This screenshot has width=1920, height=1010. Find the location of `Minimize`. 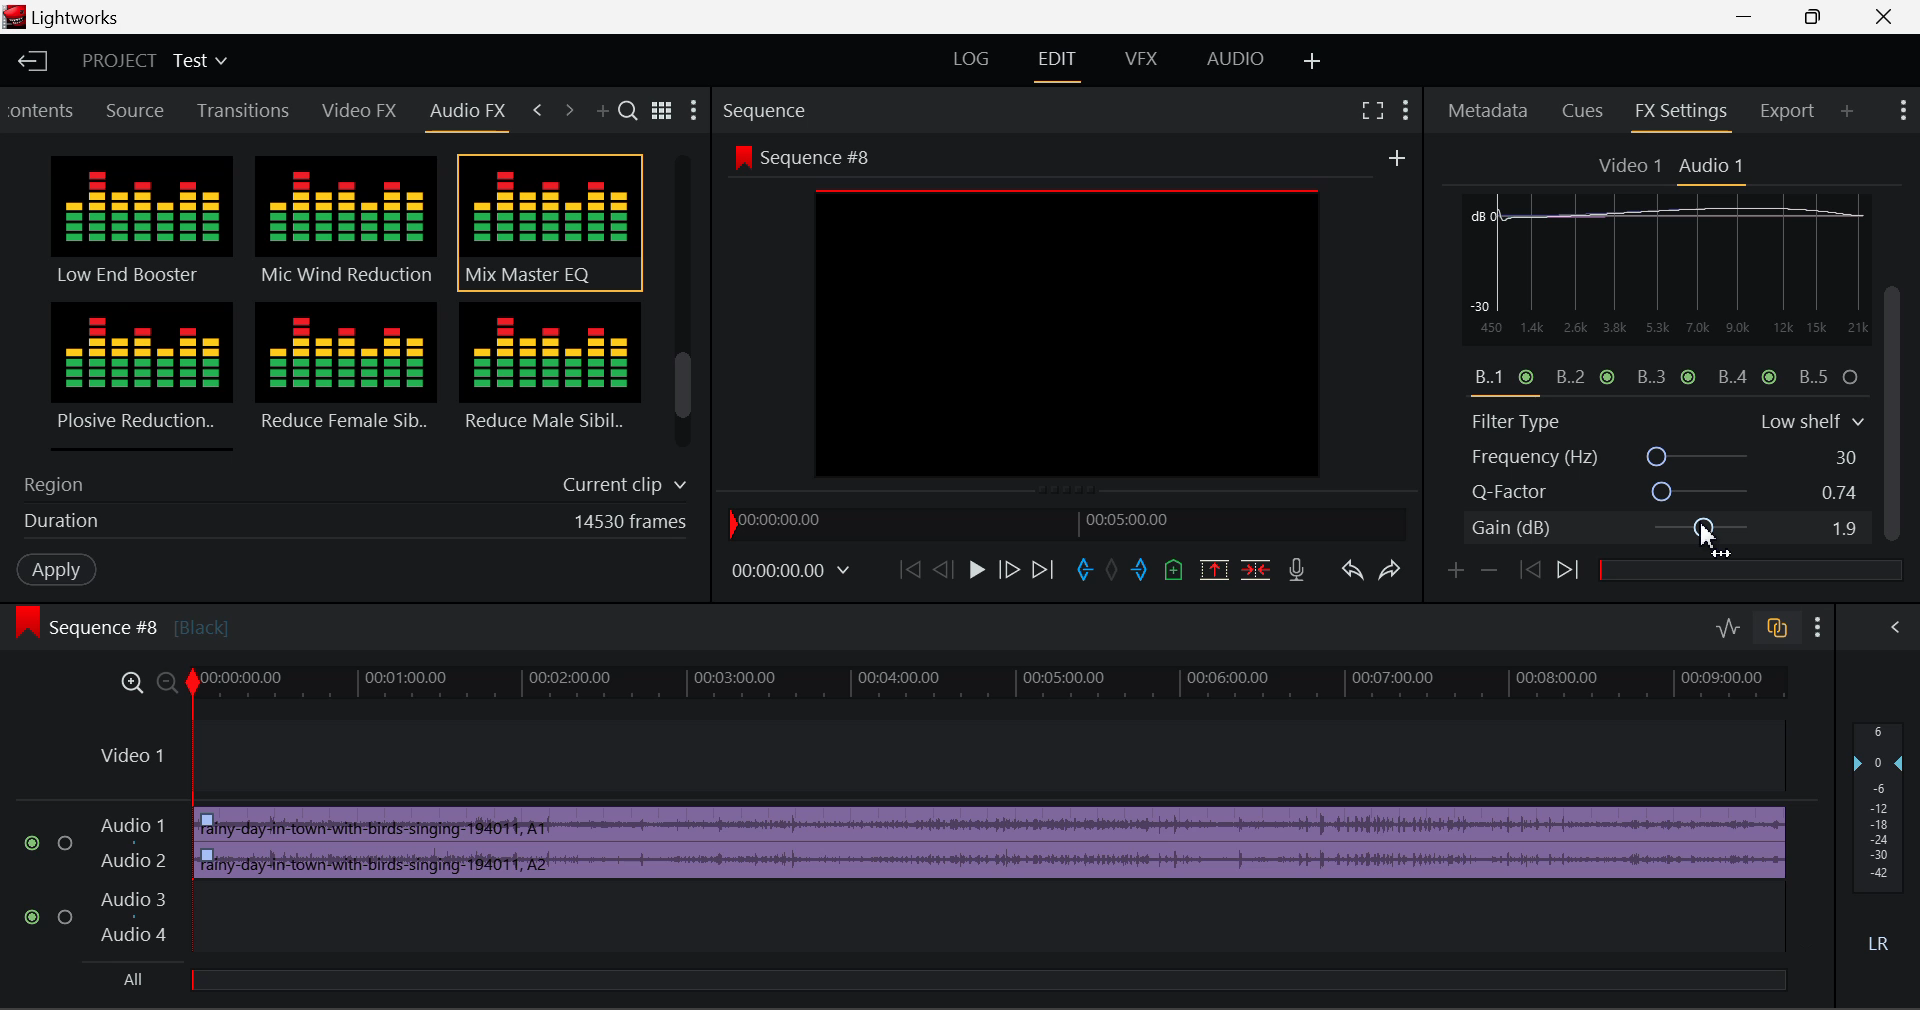

Minimize is located at coordinates (1822, 16).